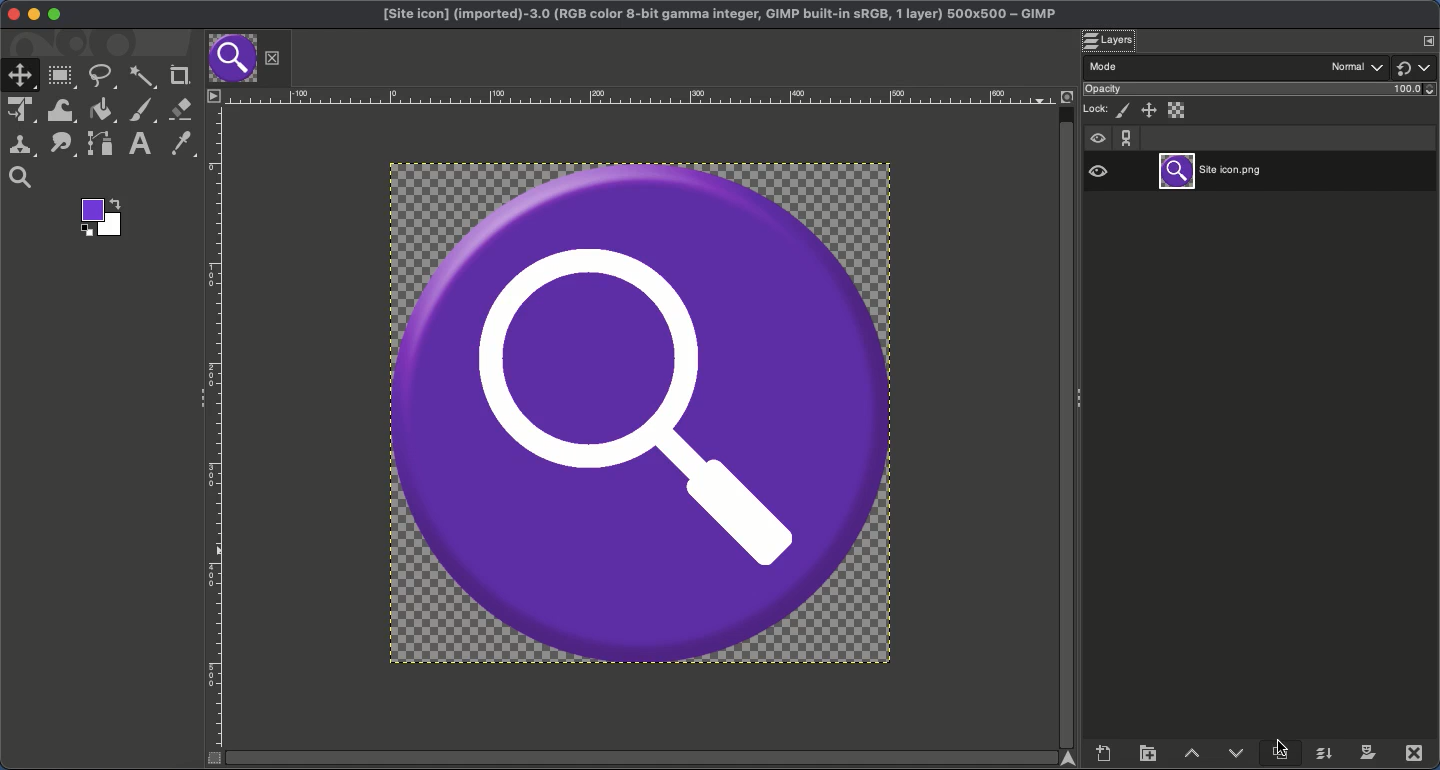 The height and width of the screenshot is (770, 1440). What do you see at coordinates (196, 393) in the screenshot?
I see `Collapse` at bounding box center [196, 393].